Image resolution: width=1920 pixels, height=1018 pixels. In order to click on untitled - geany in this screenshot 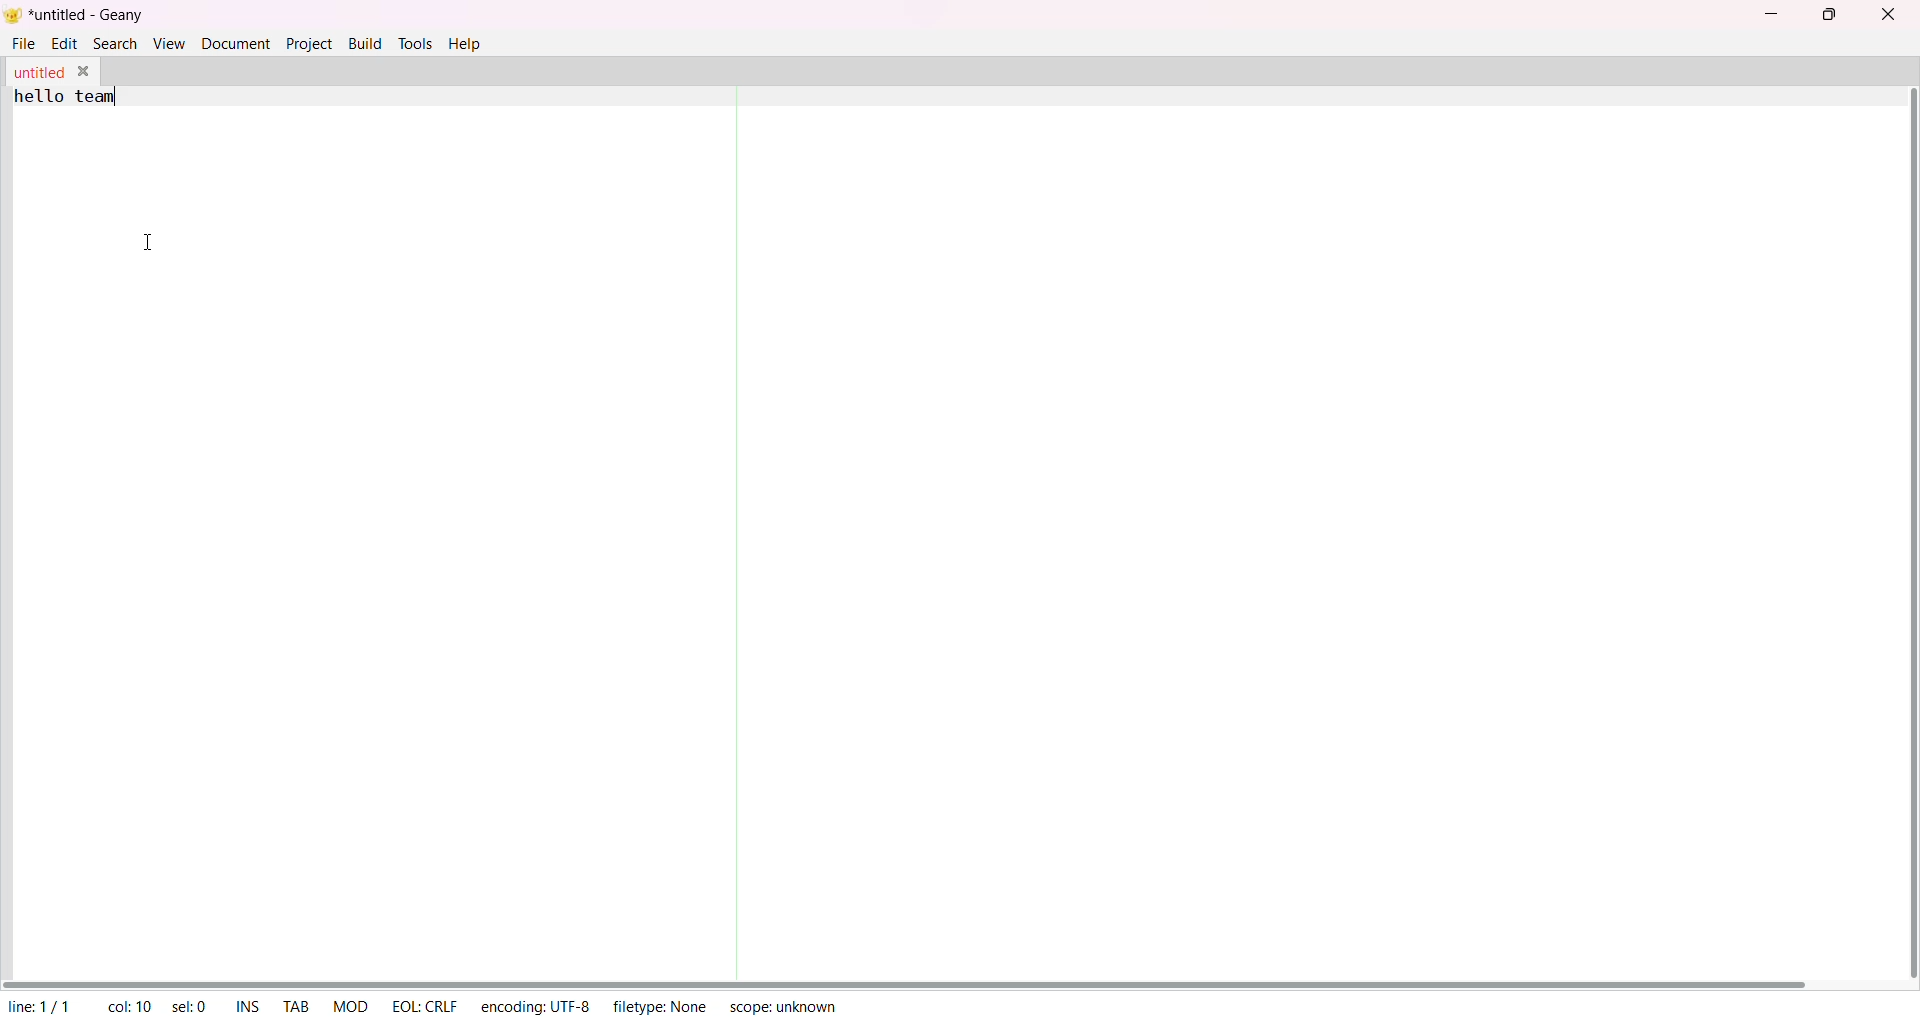, I will do `click(89, 16)`.